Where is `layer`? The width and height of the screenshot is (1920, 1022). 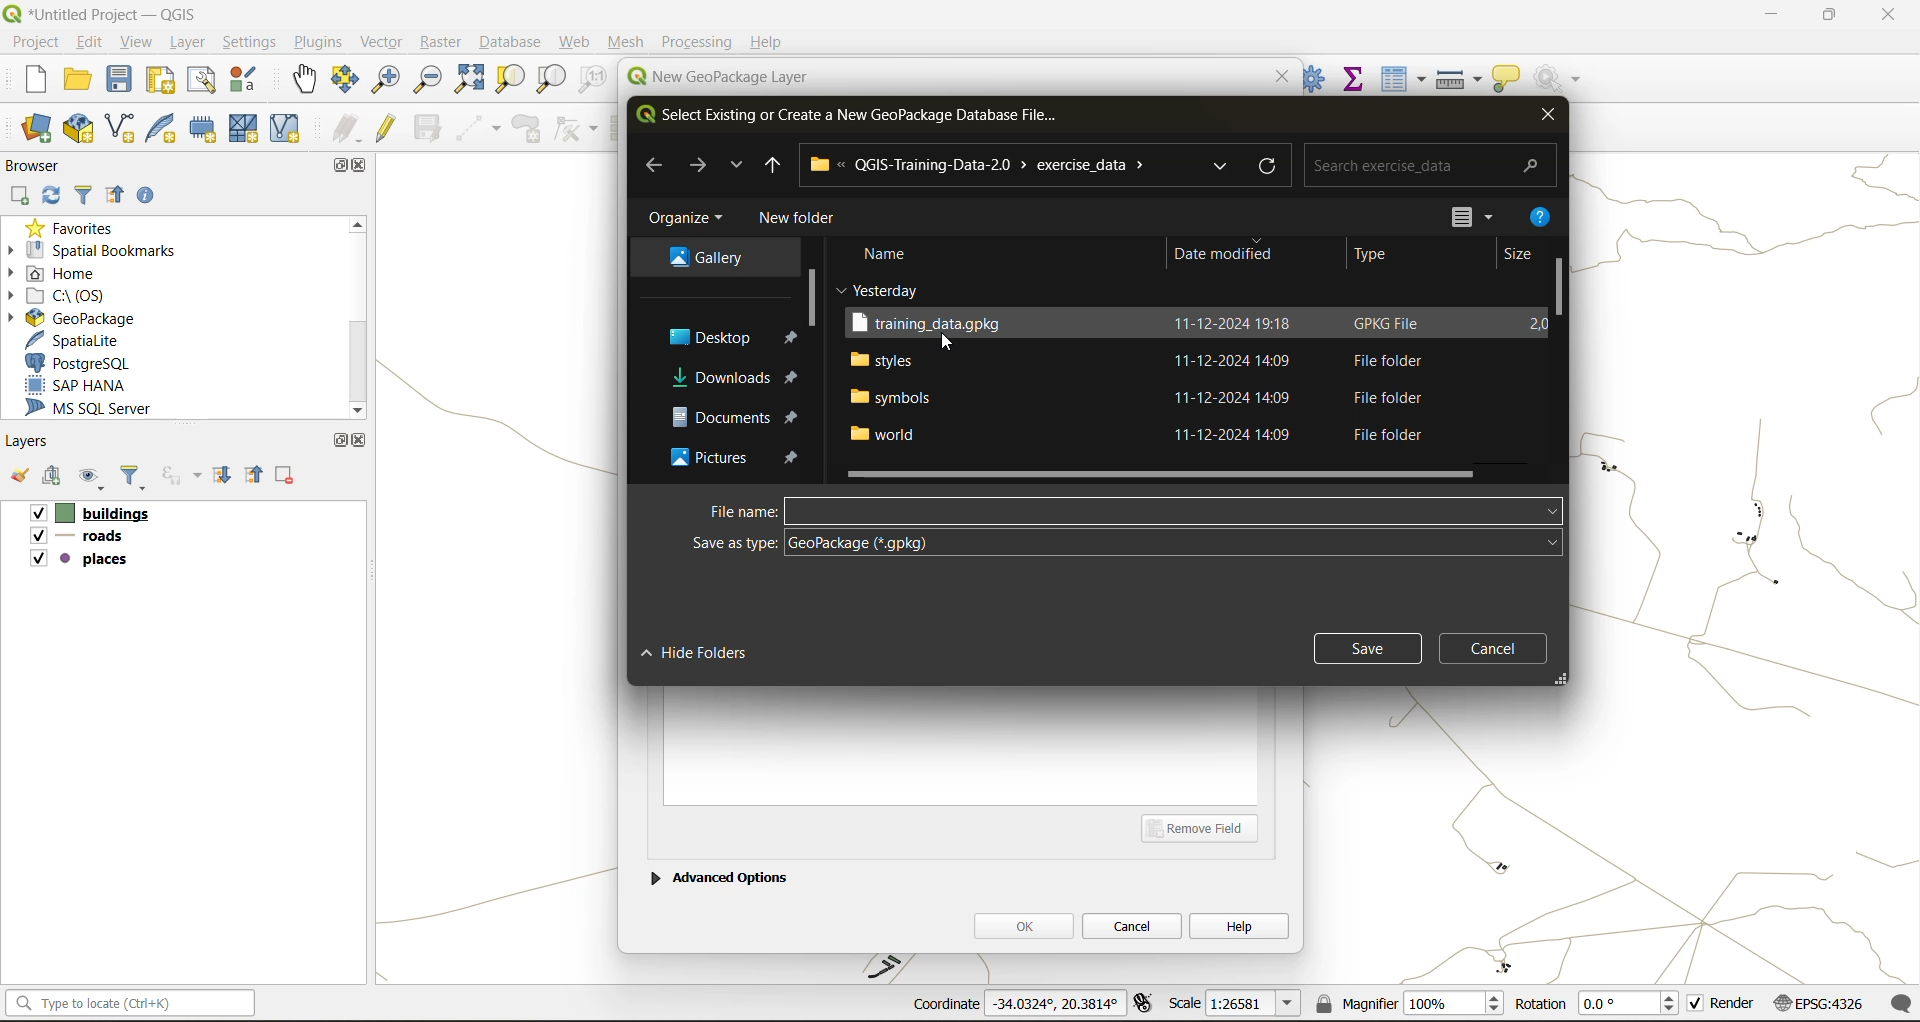 layer is located at coordinates (192, 43).